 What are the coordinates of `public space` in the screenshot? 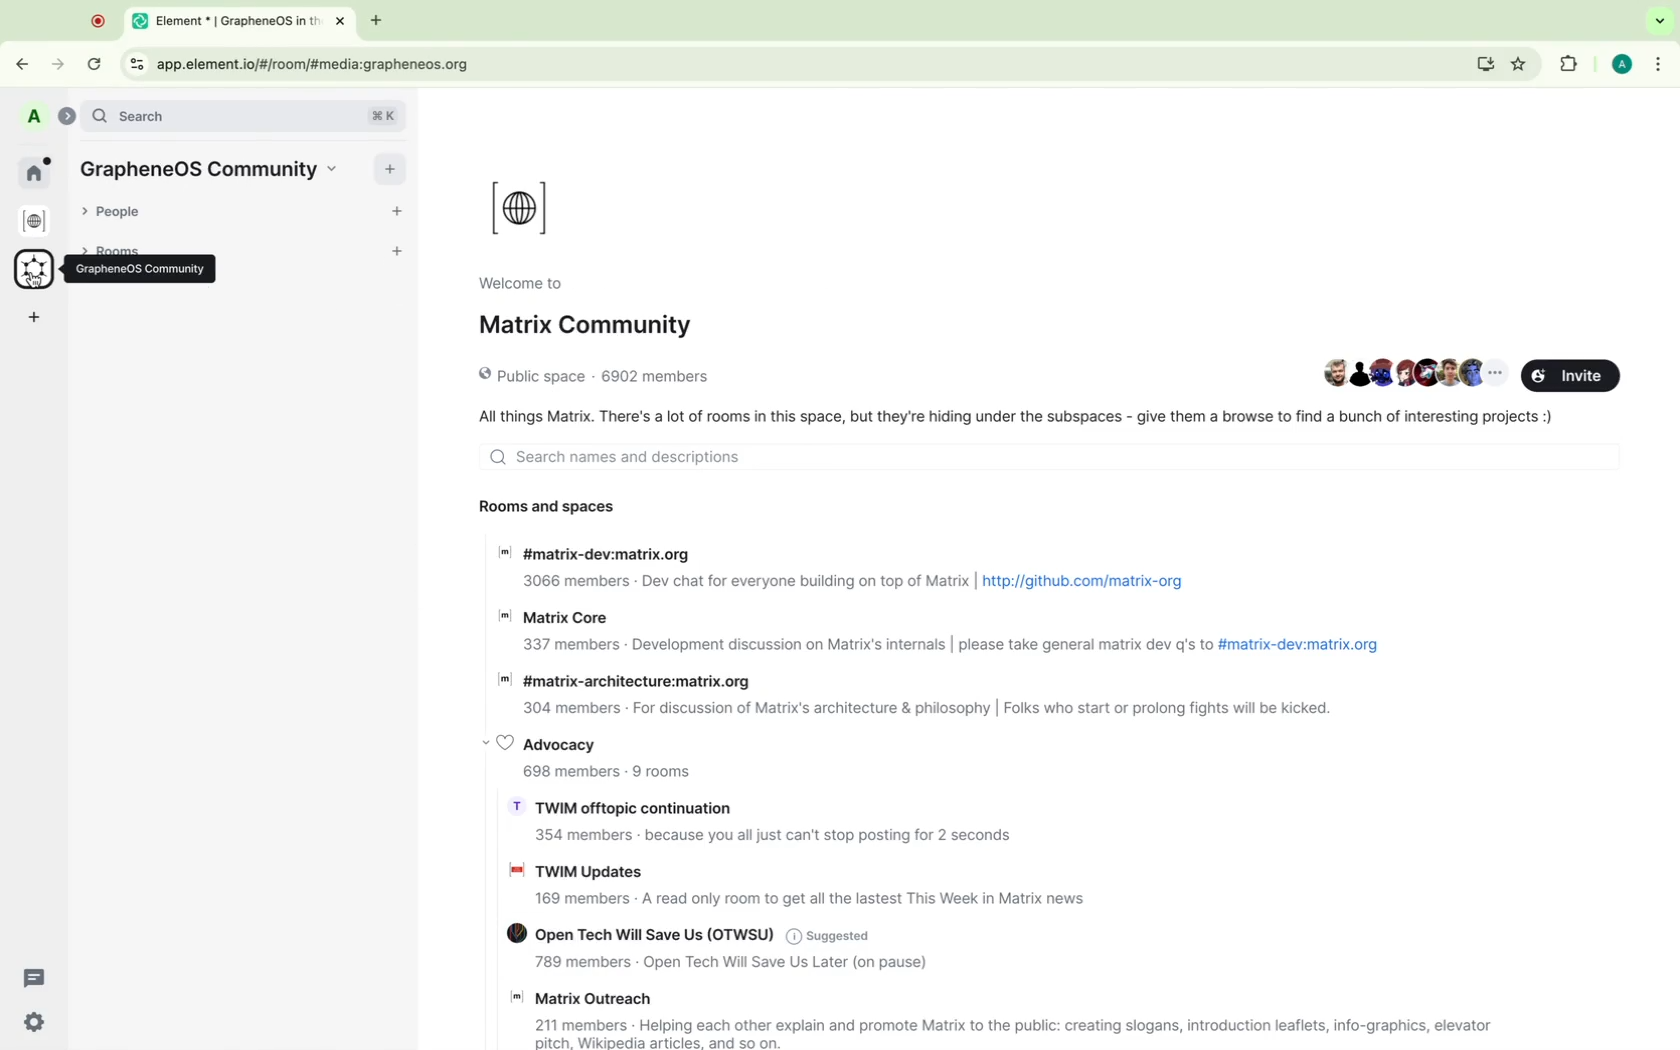 It's located at (522, 377).